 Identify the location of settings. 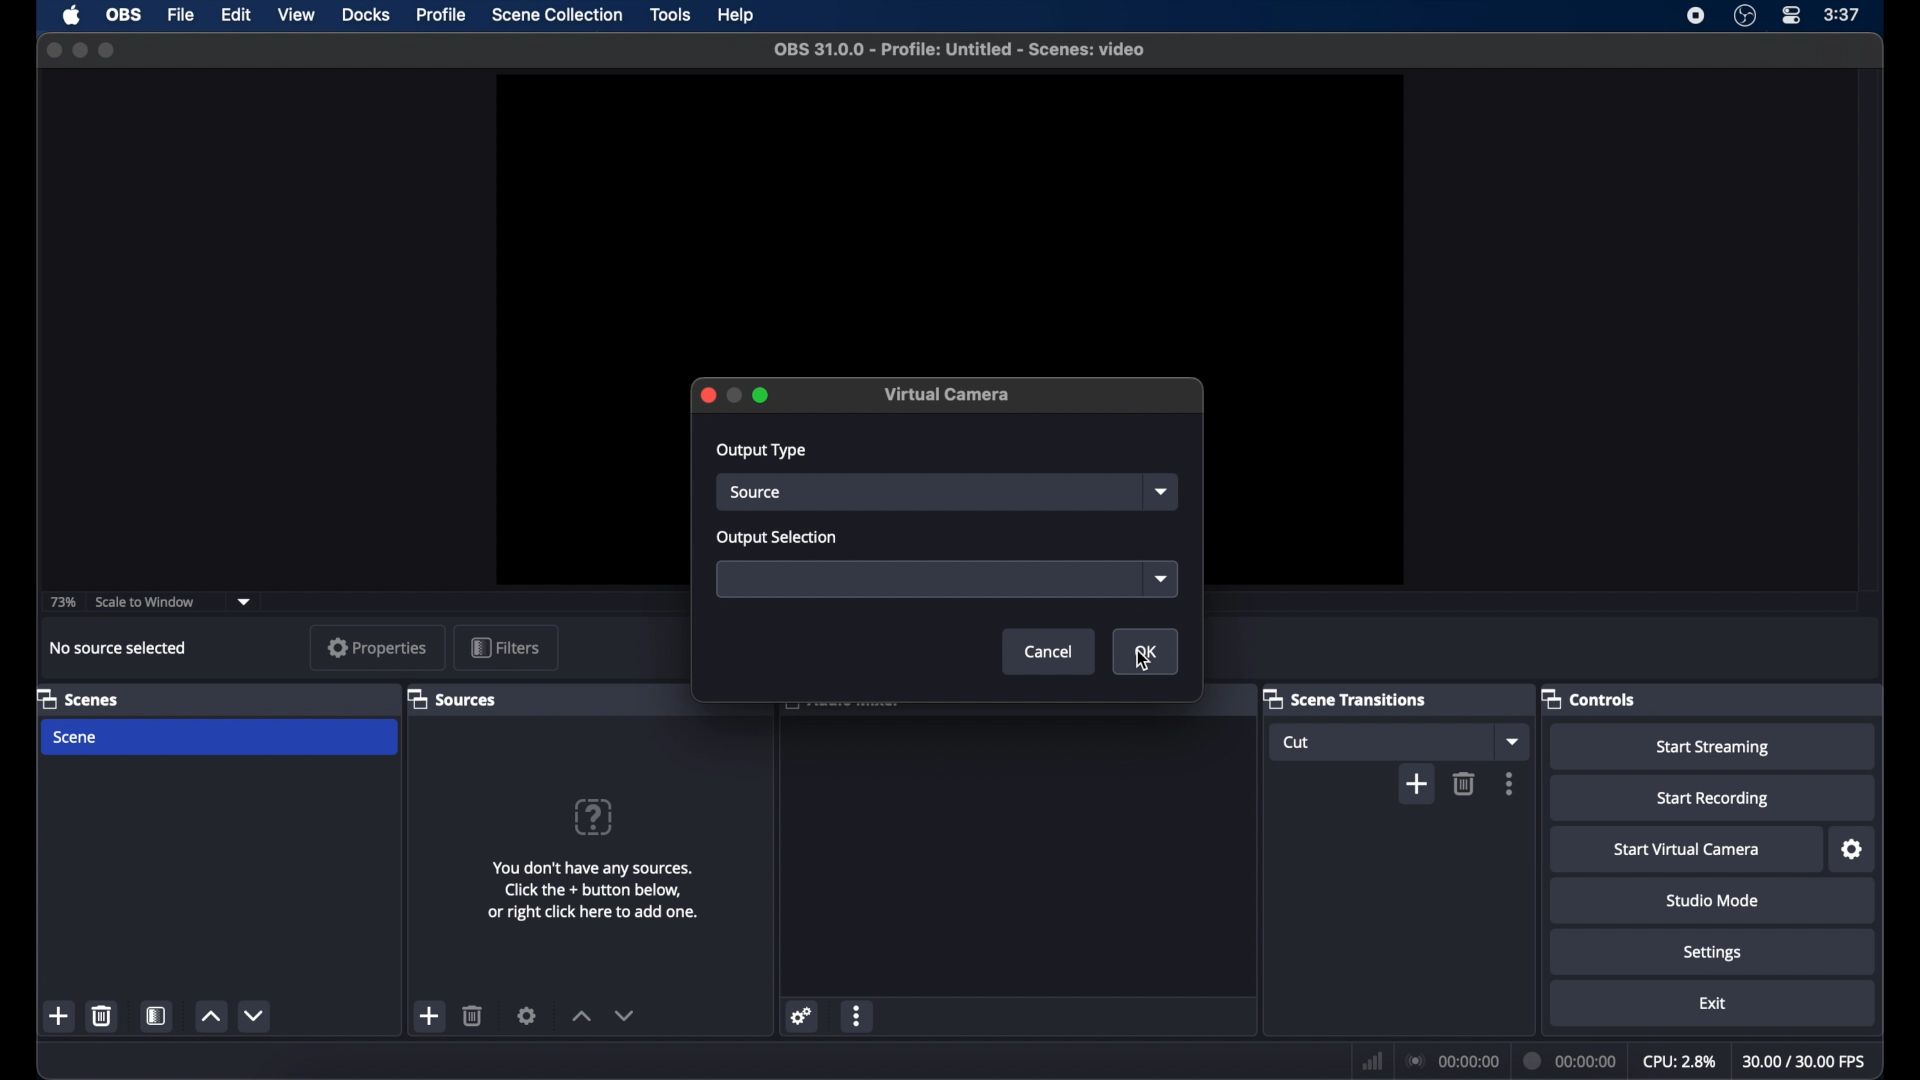
(802, 1015).